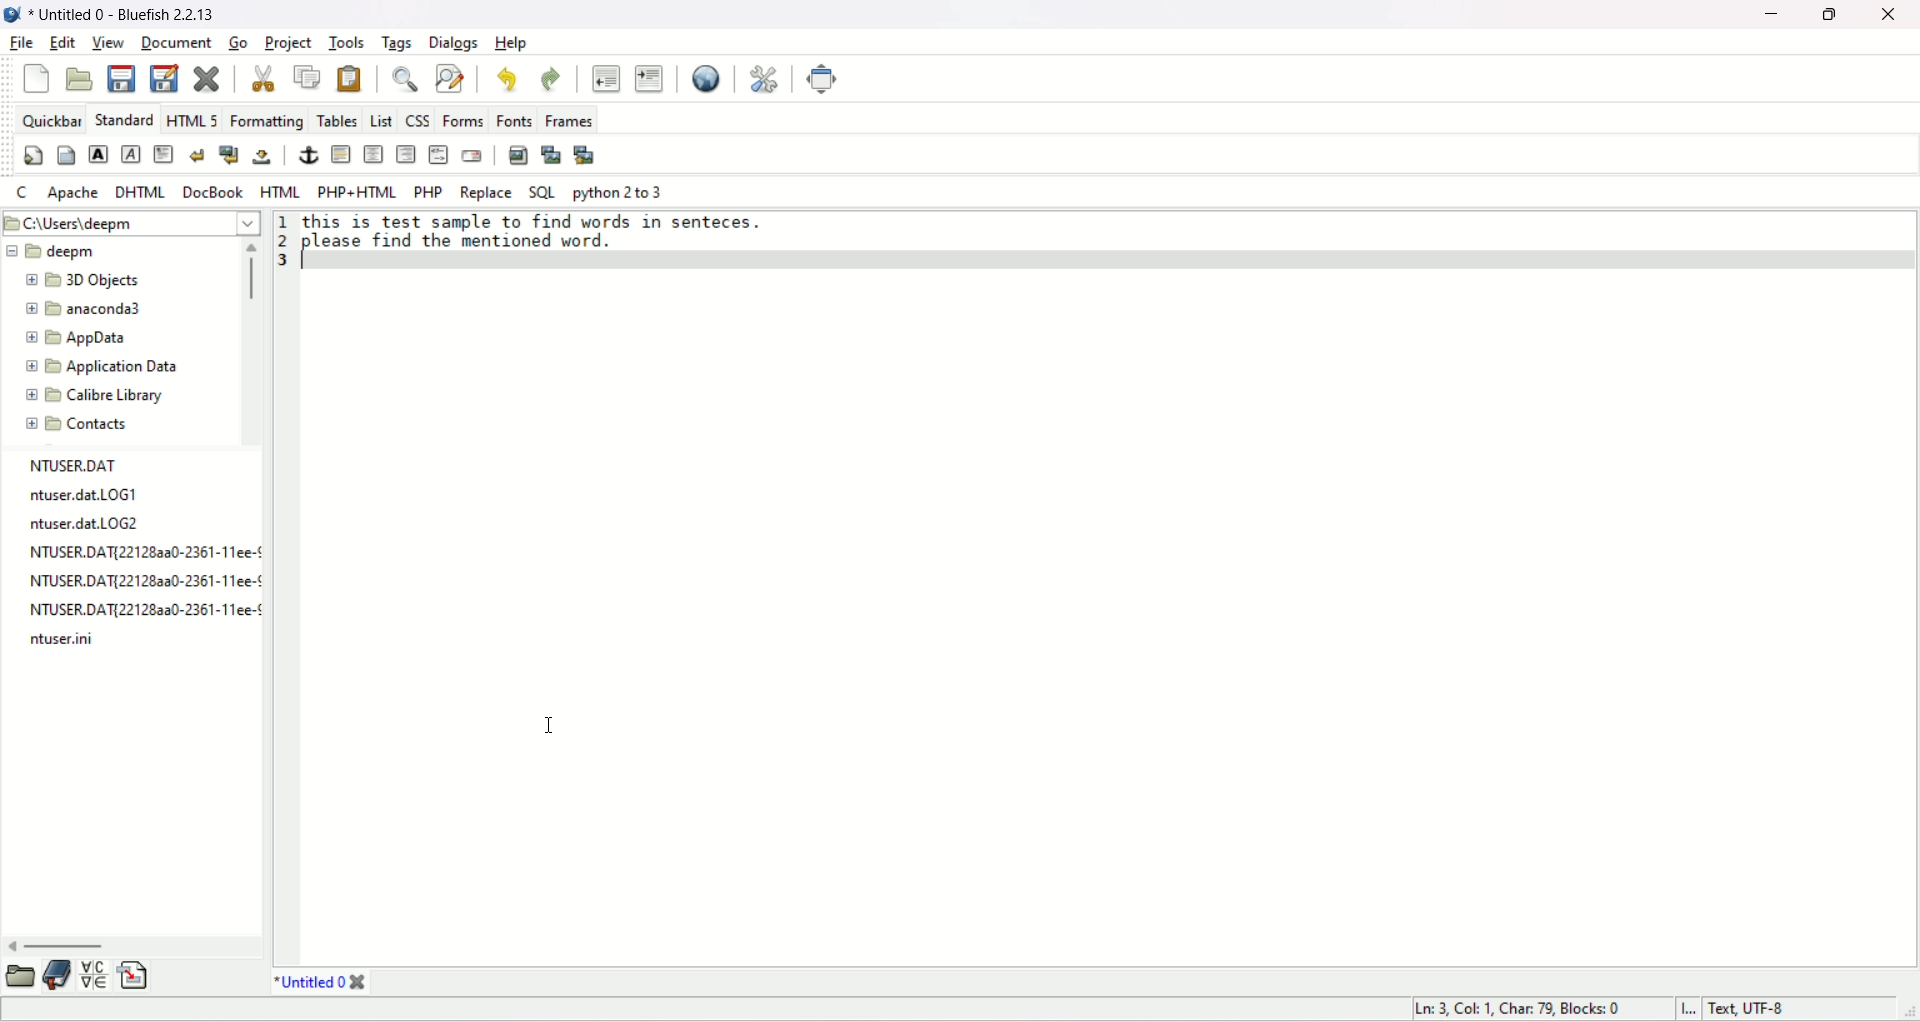  What do you see at coordinates (61, 637) in the screenshot?
I see `ntuser.ini` at bounding box center [61, 637].